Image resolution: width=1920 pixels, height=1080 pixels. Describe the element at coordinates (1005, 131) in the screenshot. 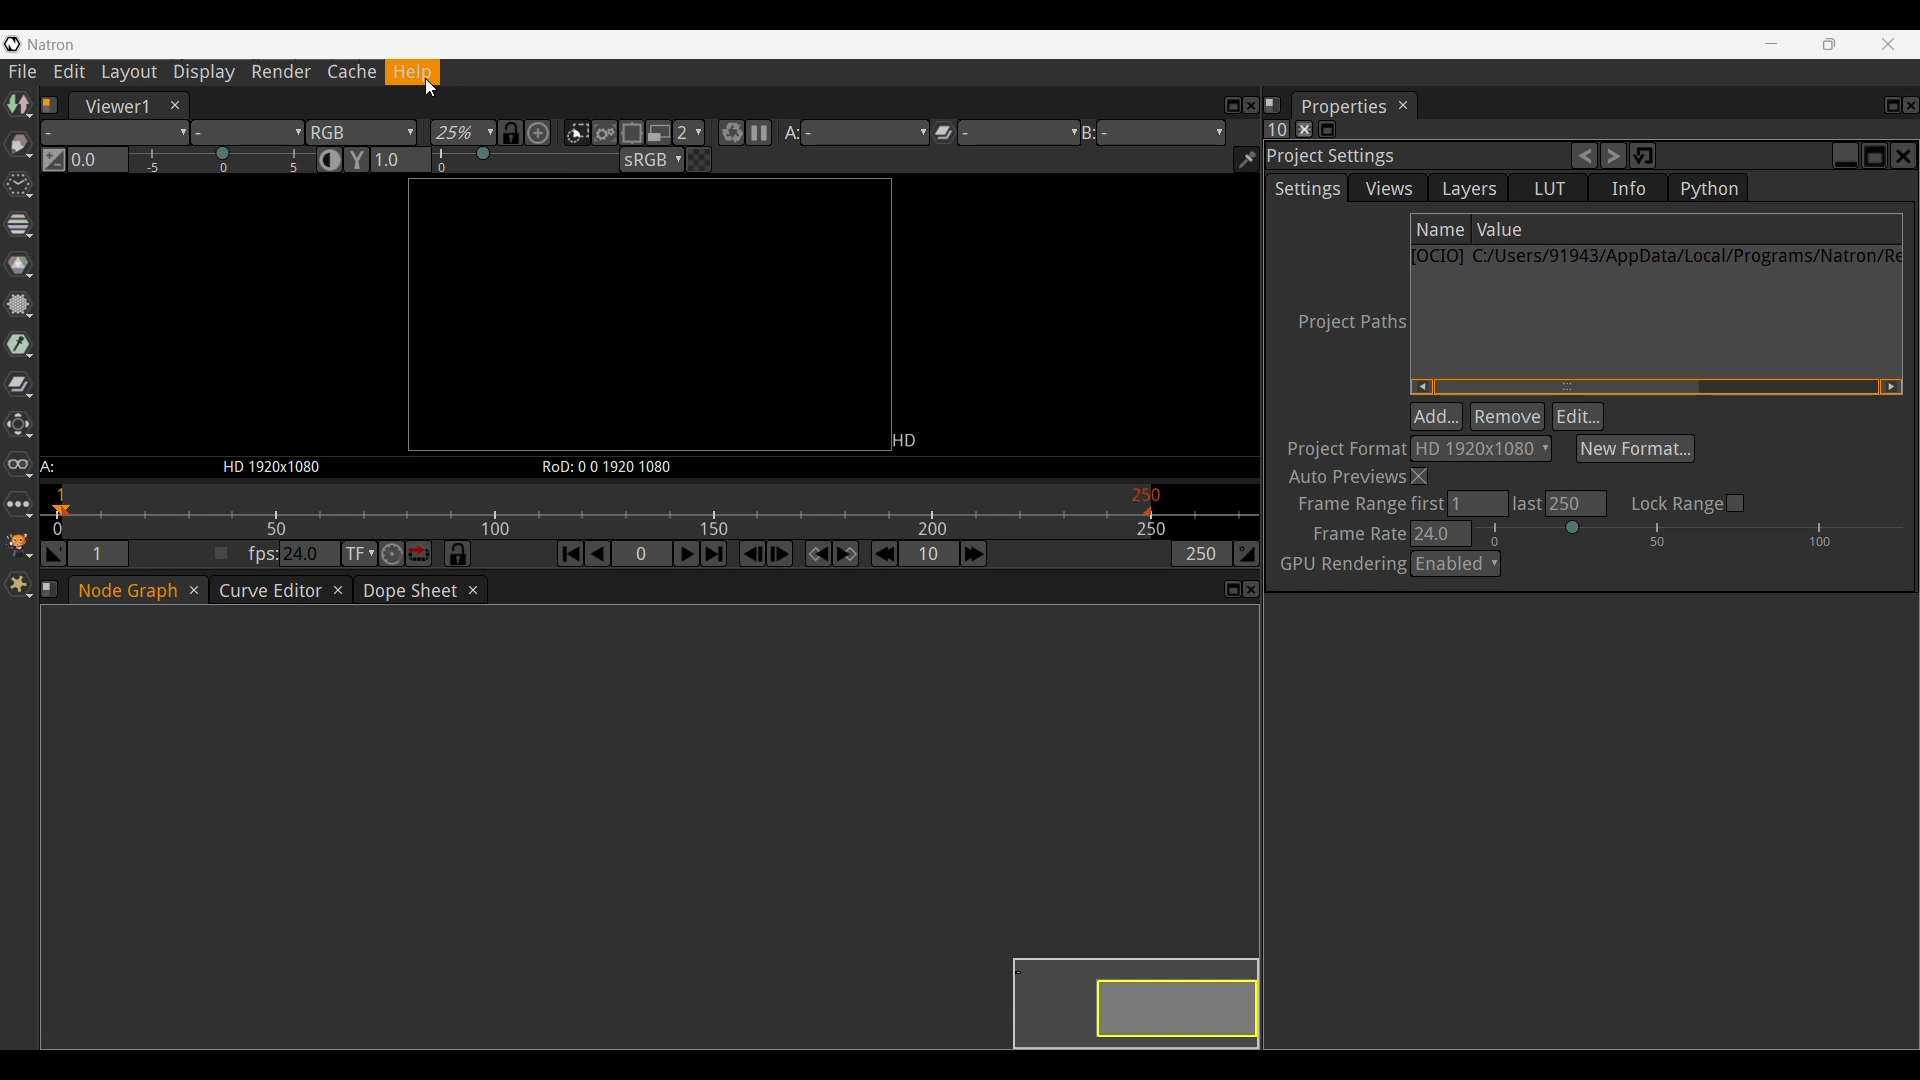

I see `Operation applied between viewer input A and B` at that location.